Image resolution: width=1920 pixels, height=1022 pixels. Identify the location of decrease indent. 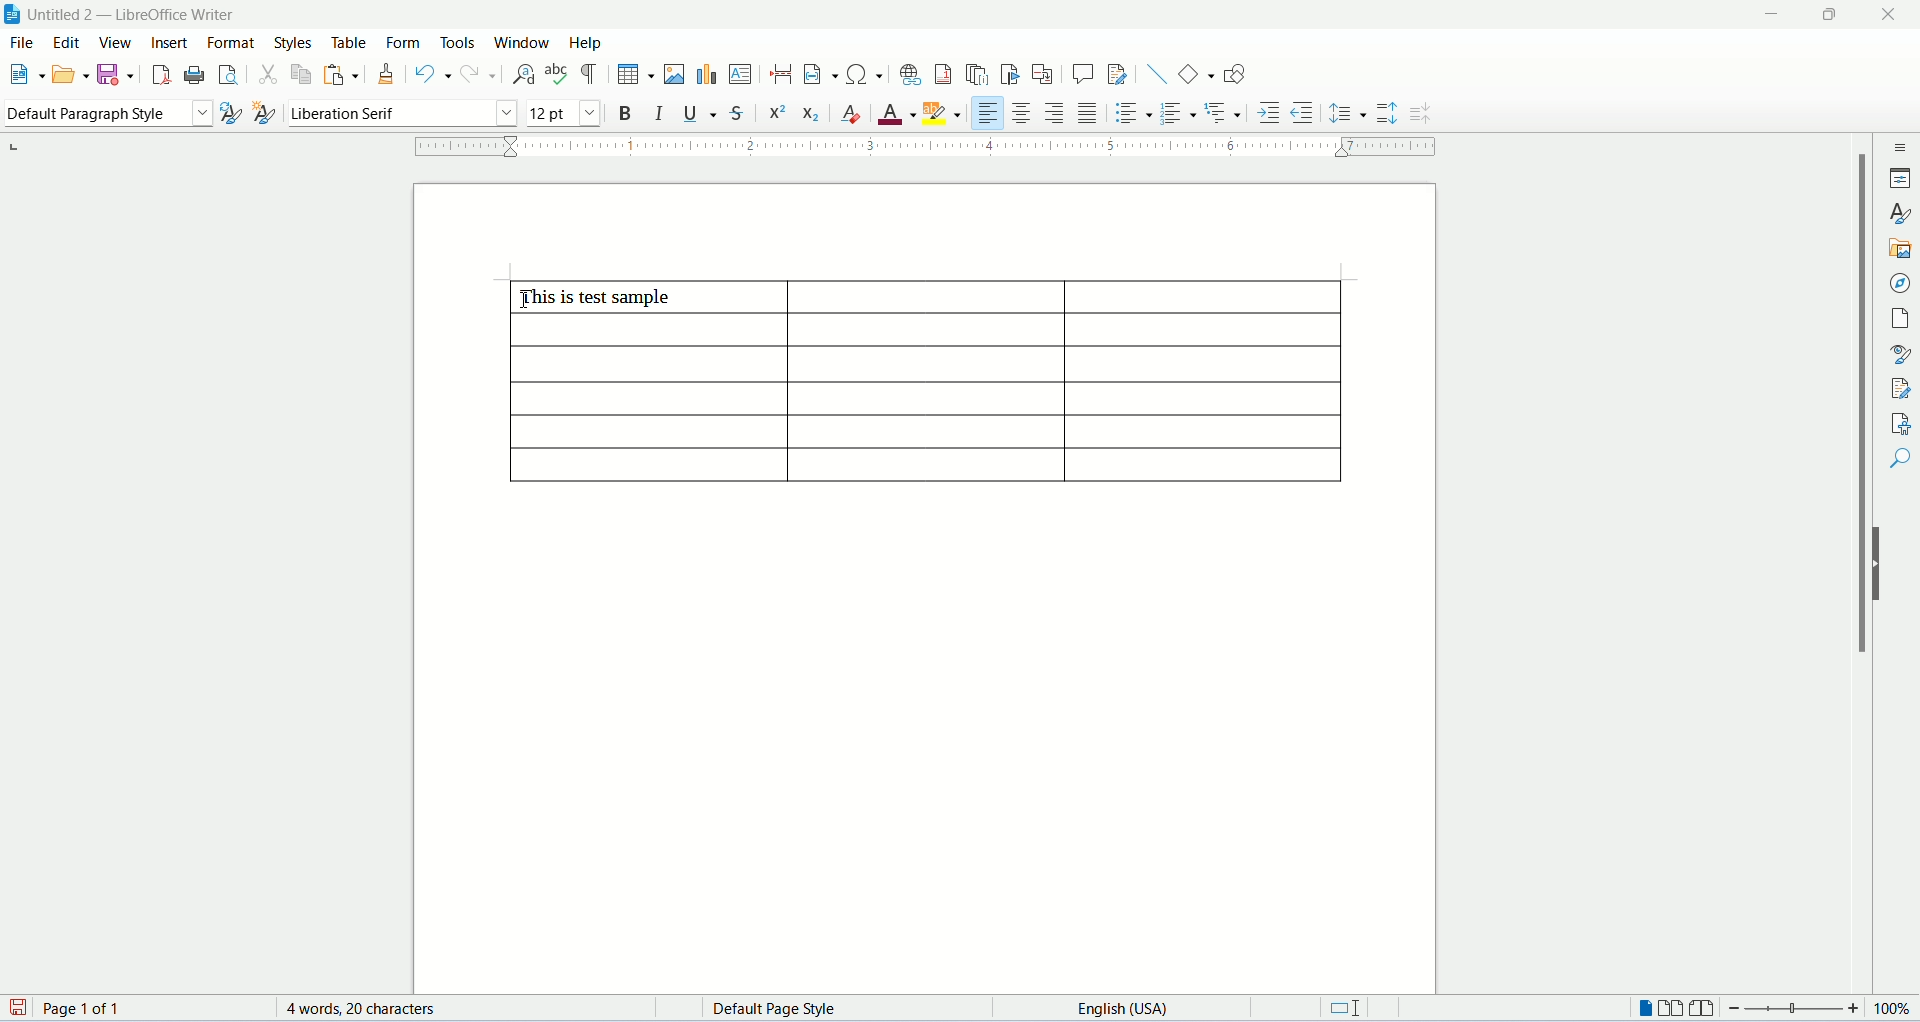
(1303, 113).